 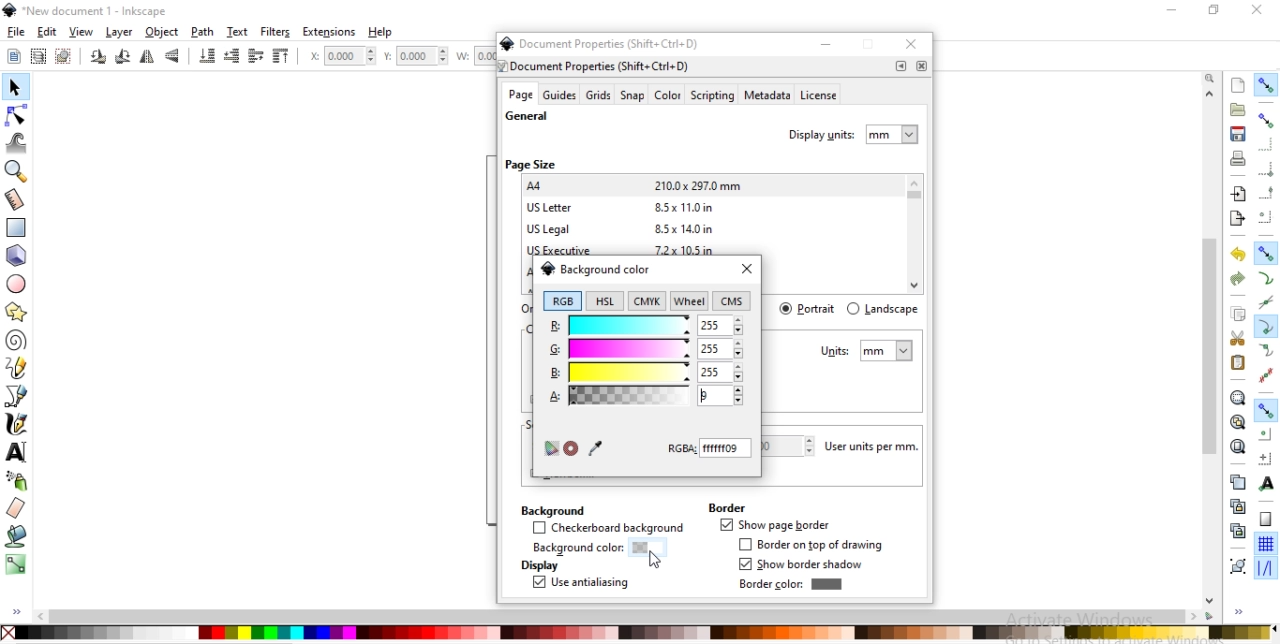 What do you see at coordinates (94, 12) in the screenshot?
I see `new document 1 -Inksacpe` at bounding box center [94, 12].